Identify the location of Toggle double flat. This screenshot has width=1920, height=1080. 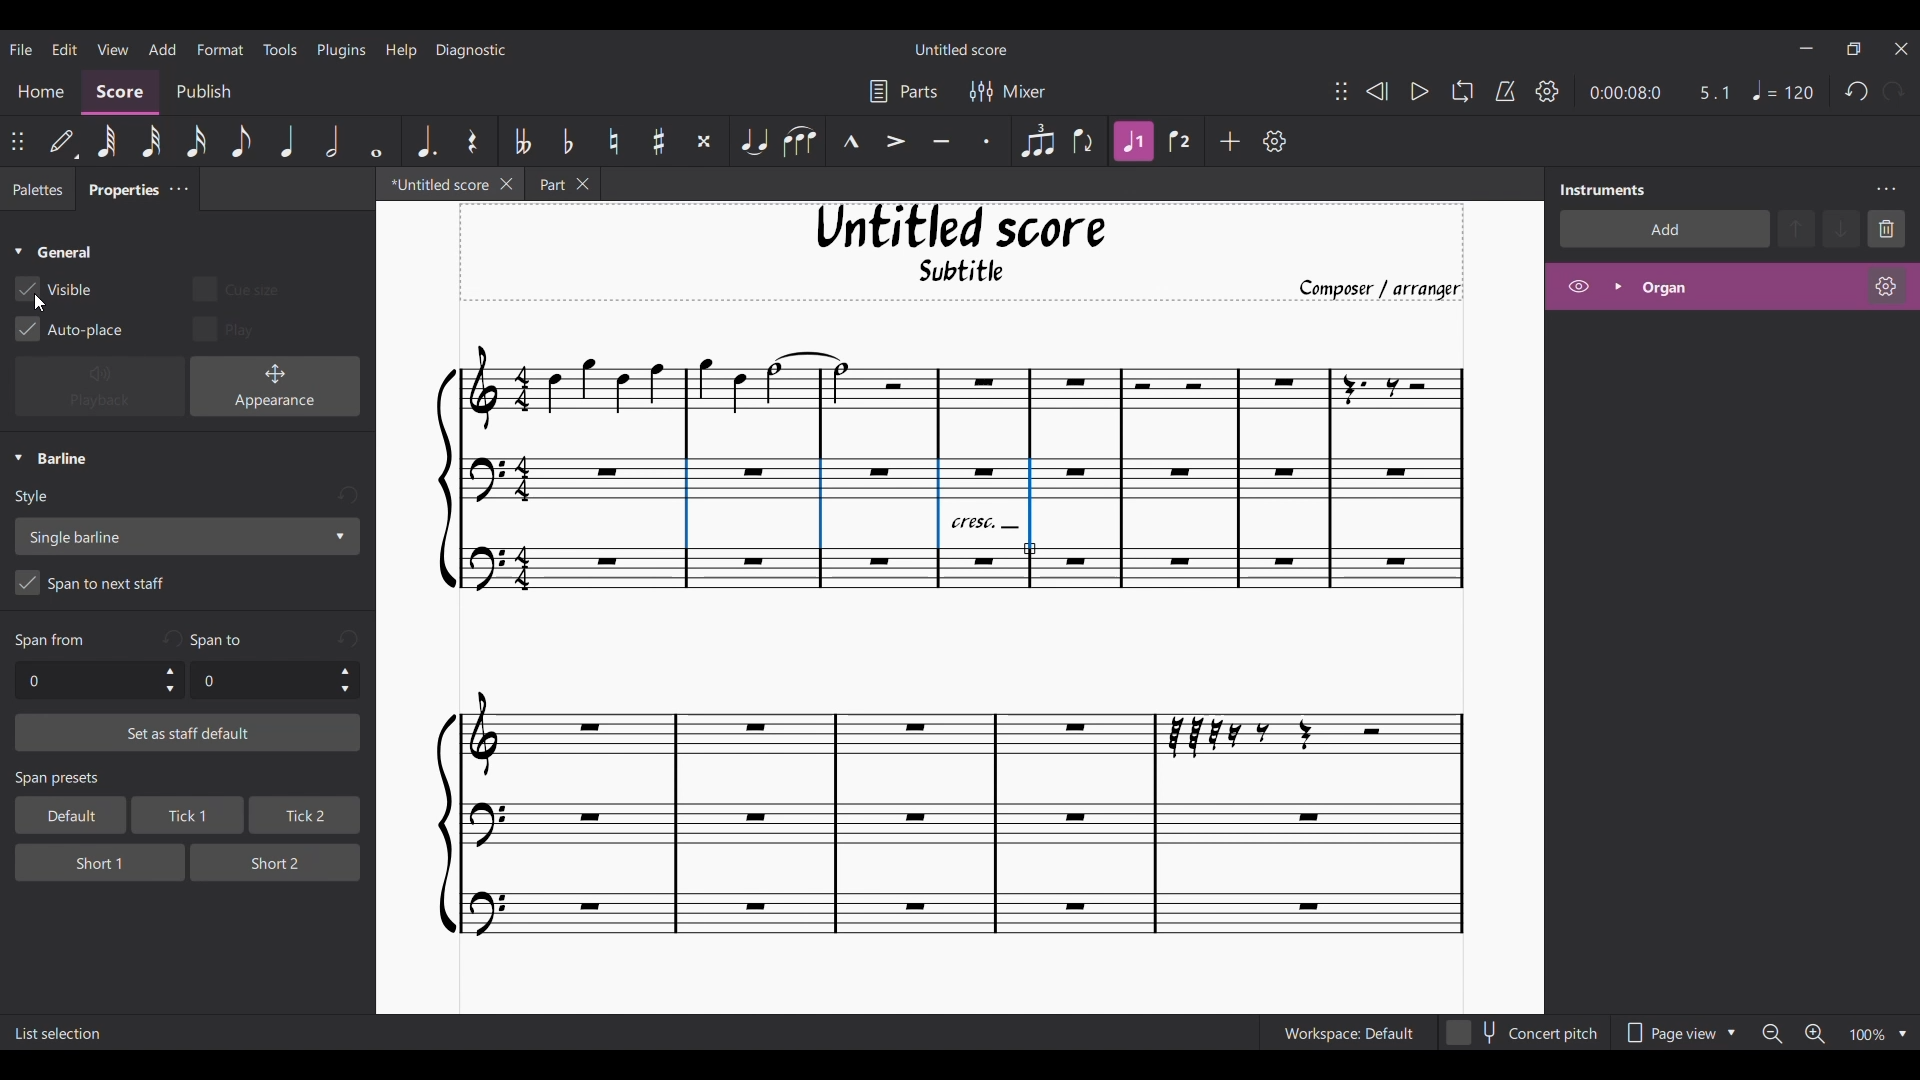
(519, 141).